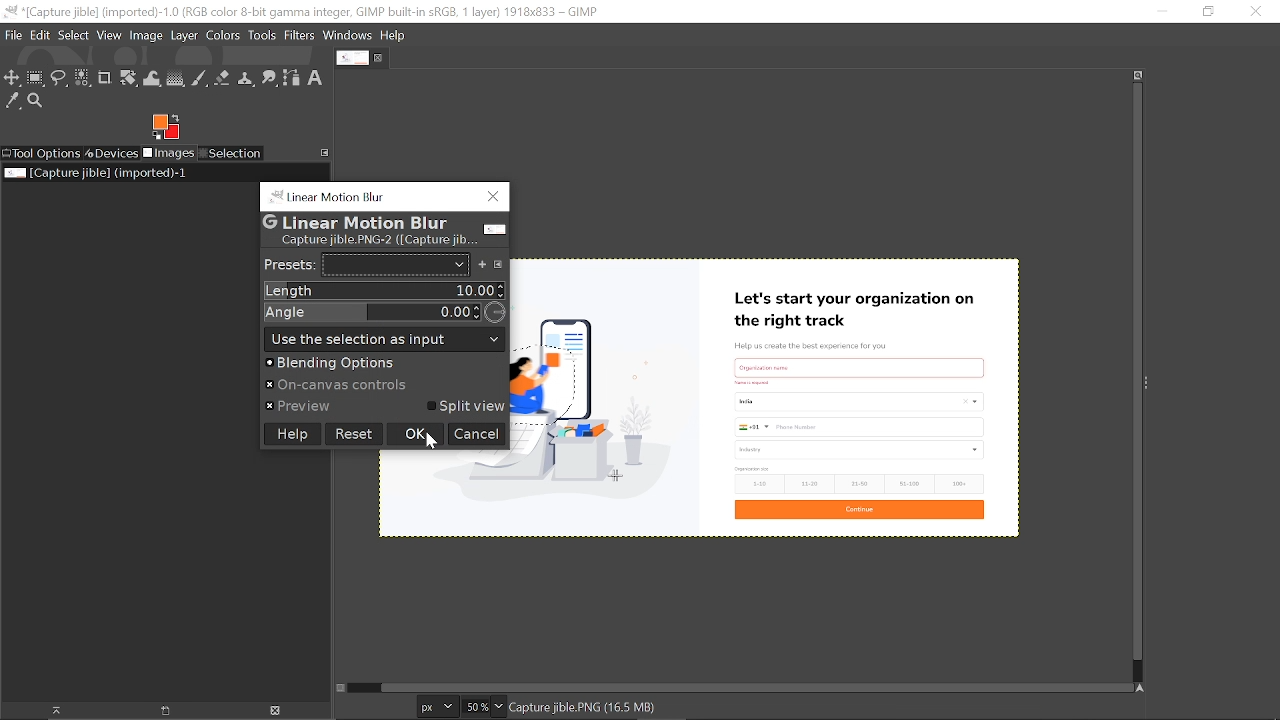 The image size is (1280, 720). Describe the element at coordinates (394, 36) in the screenshot. I see `Help` at that location.